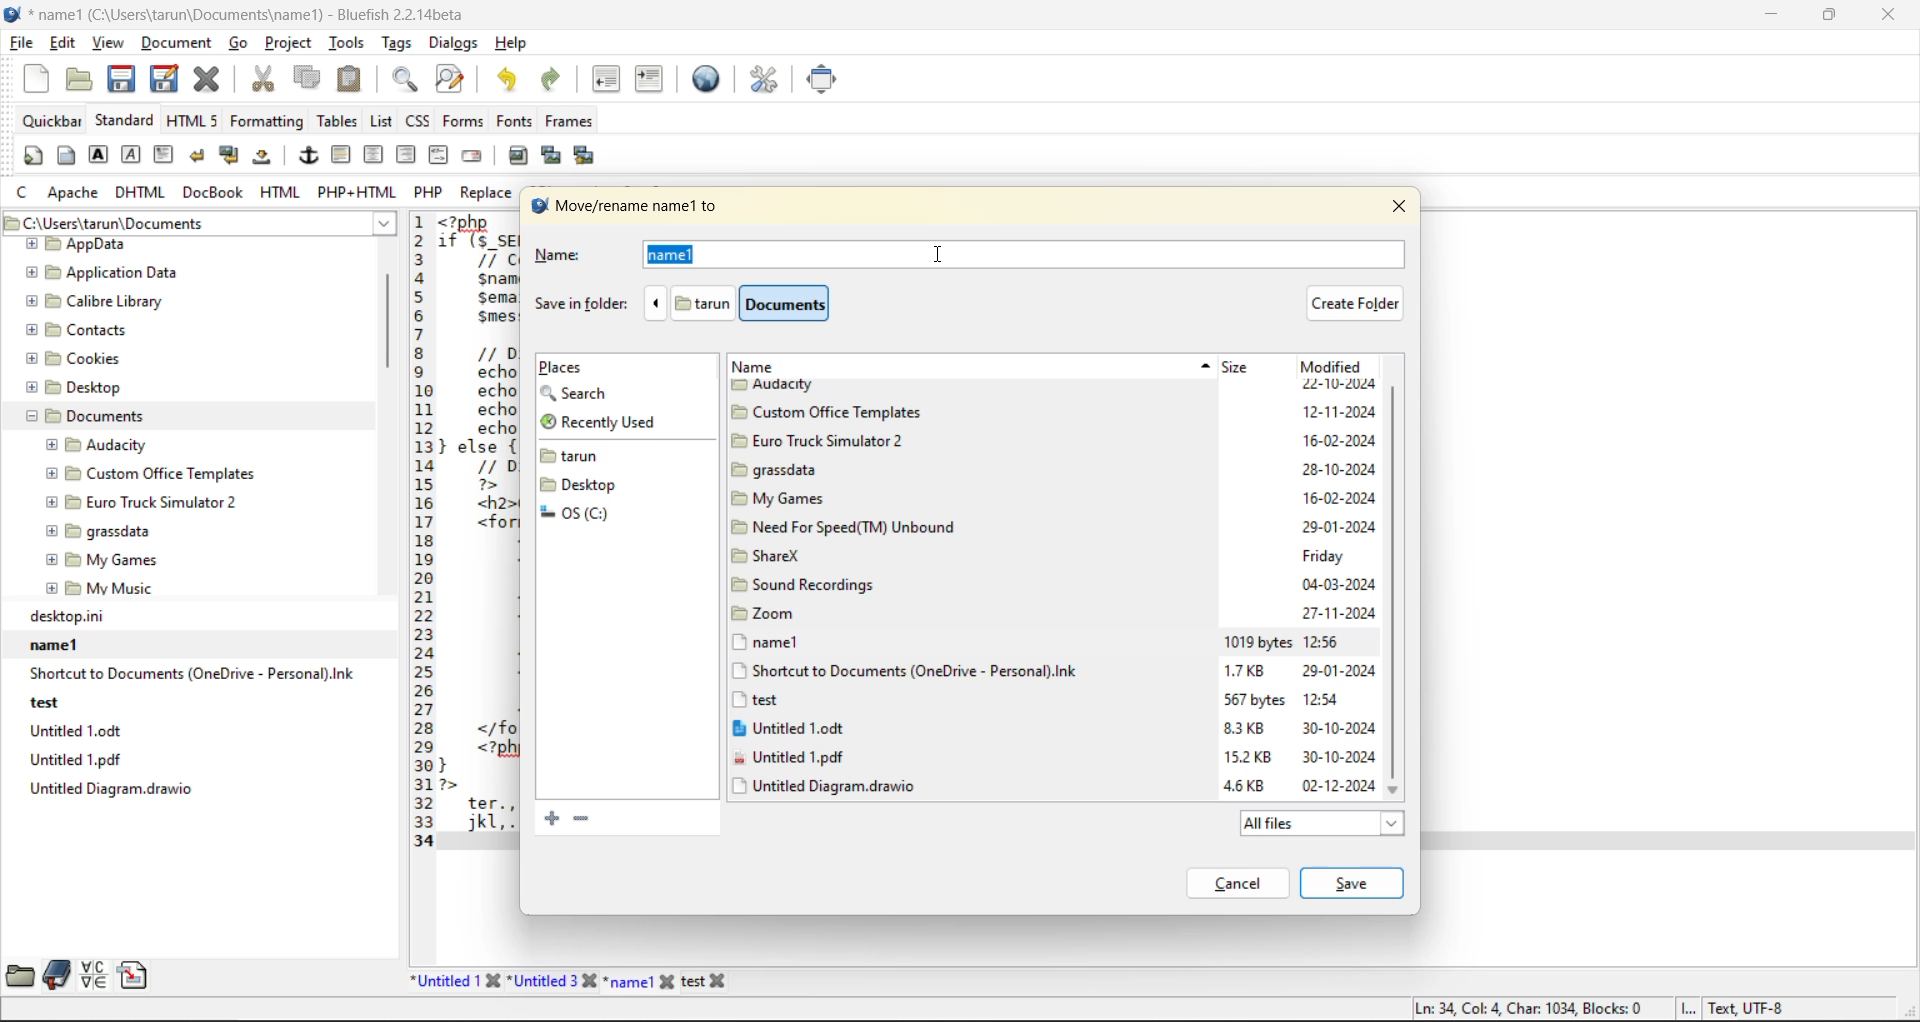 The height and width of the screenshot is (1022, 1920). I want to click on project, so click(289, 43).